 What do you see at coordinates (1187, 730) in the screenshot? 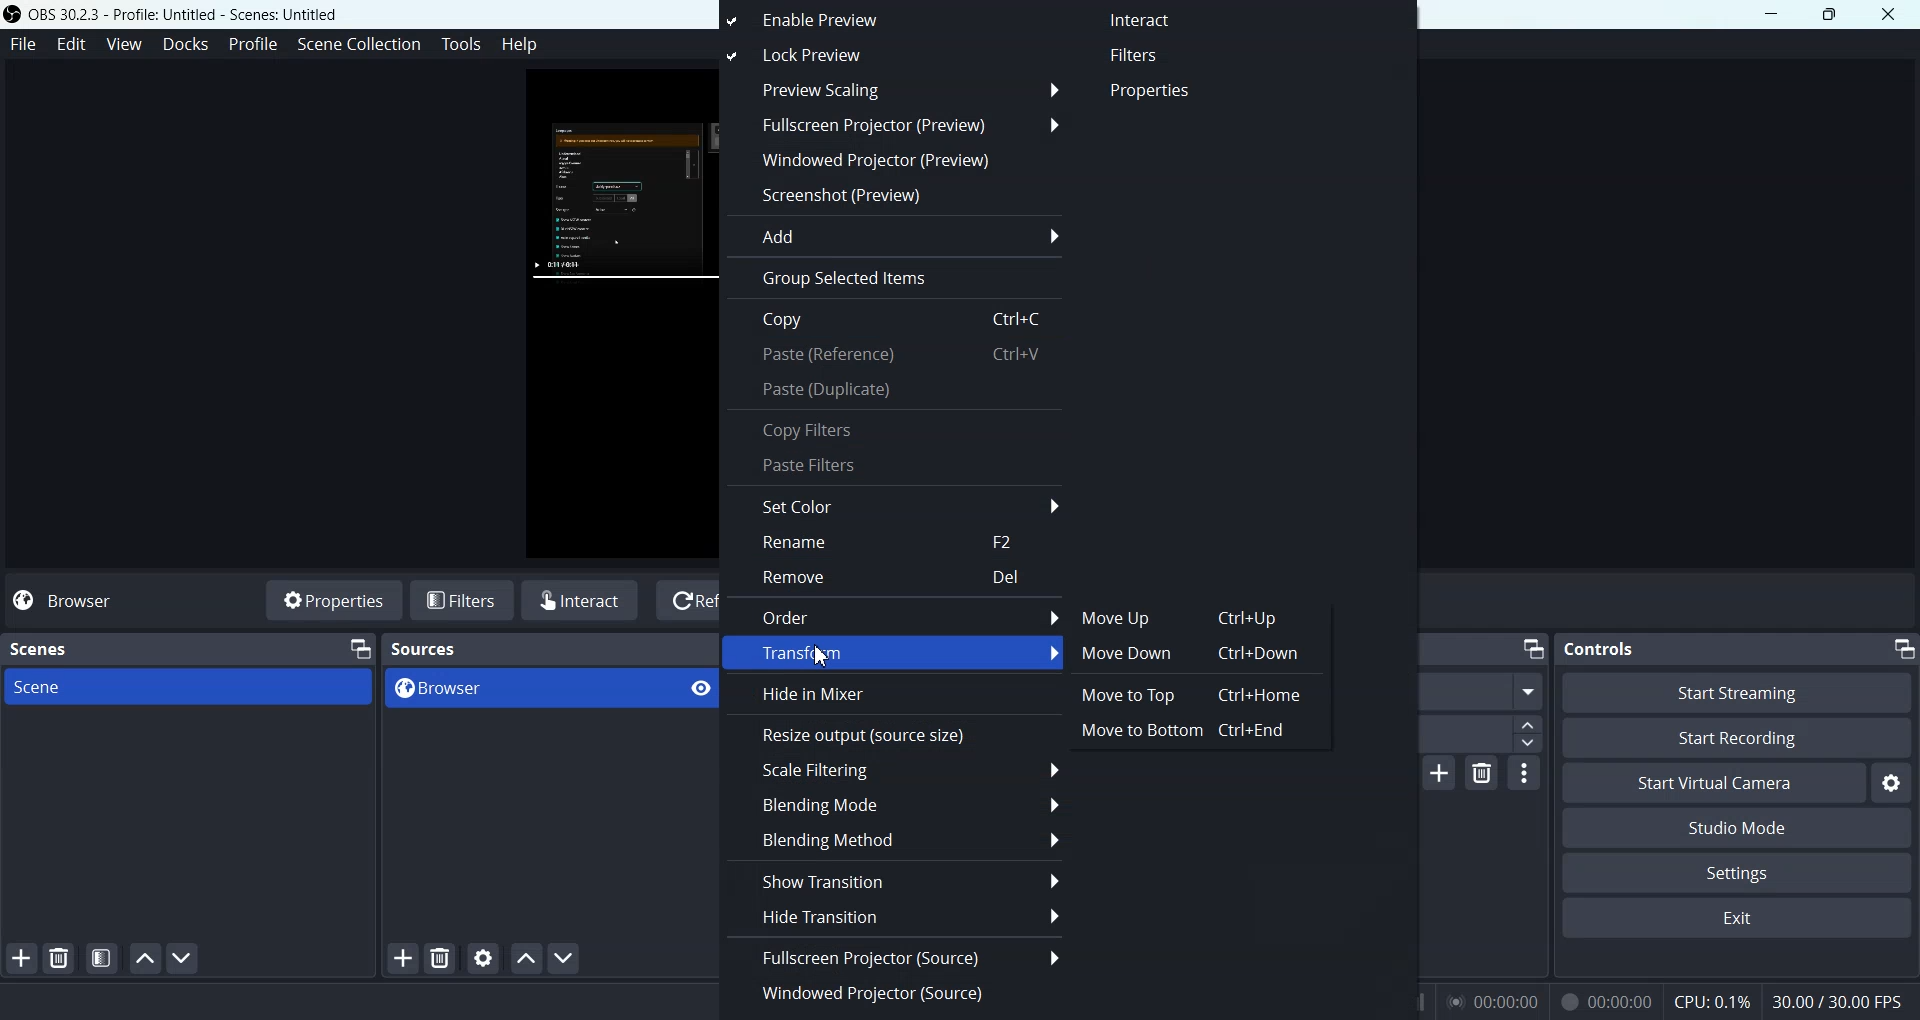
I see `Move to Bottom` at bounding box center [1187, 730].